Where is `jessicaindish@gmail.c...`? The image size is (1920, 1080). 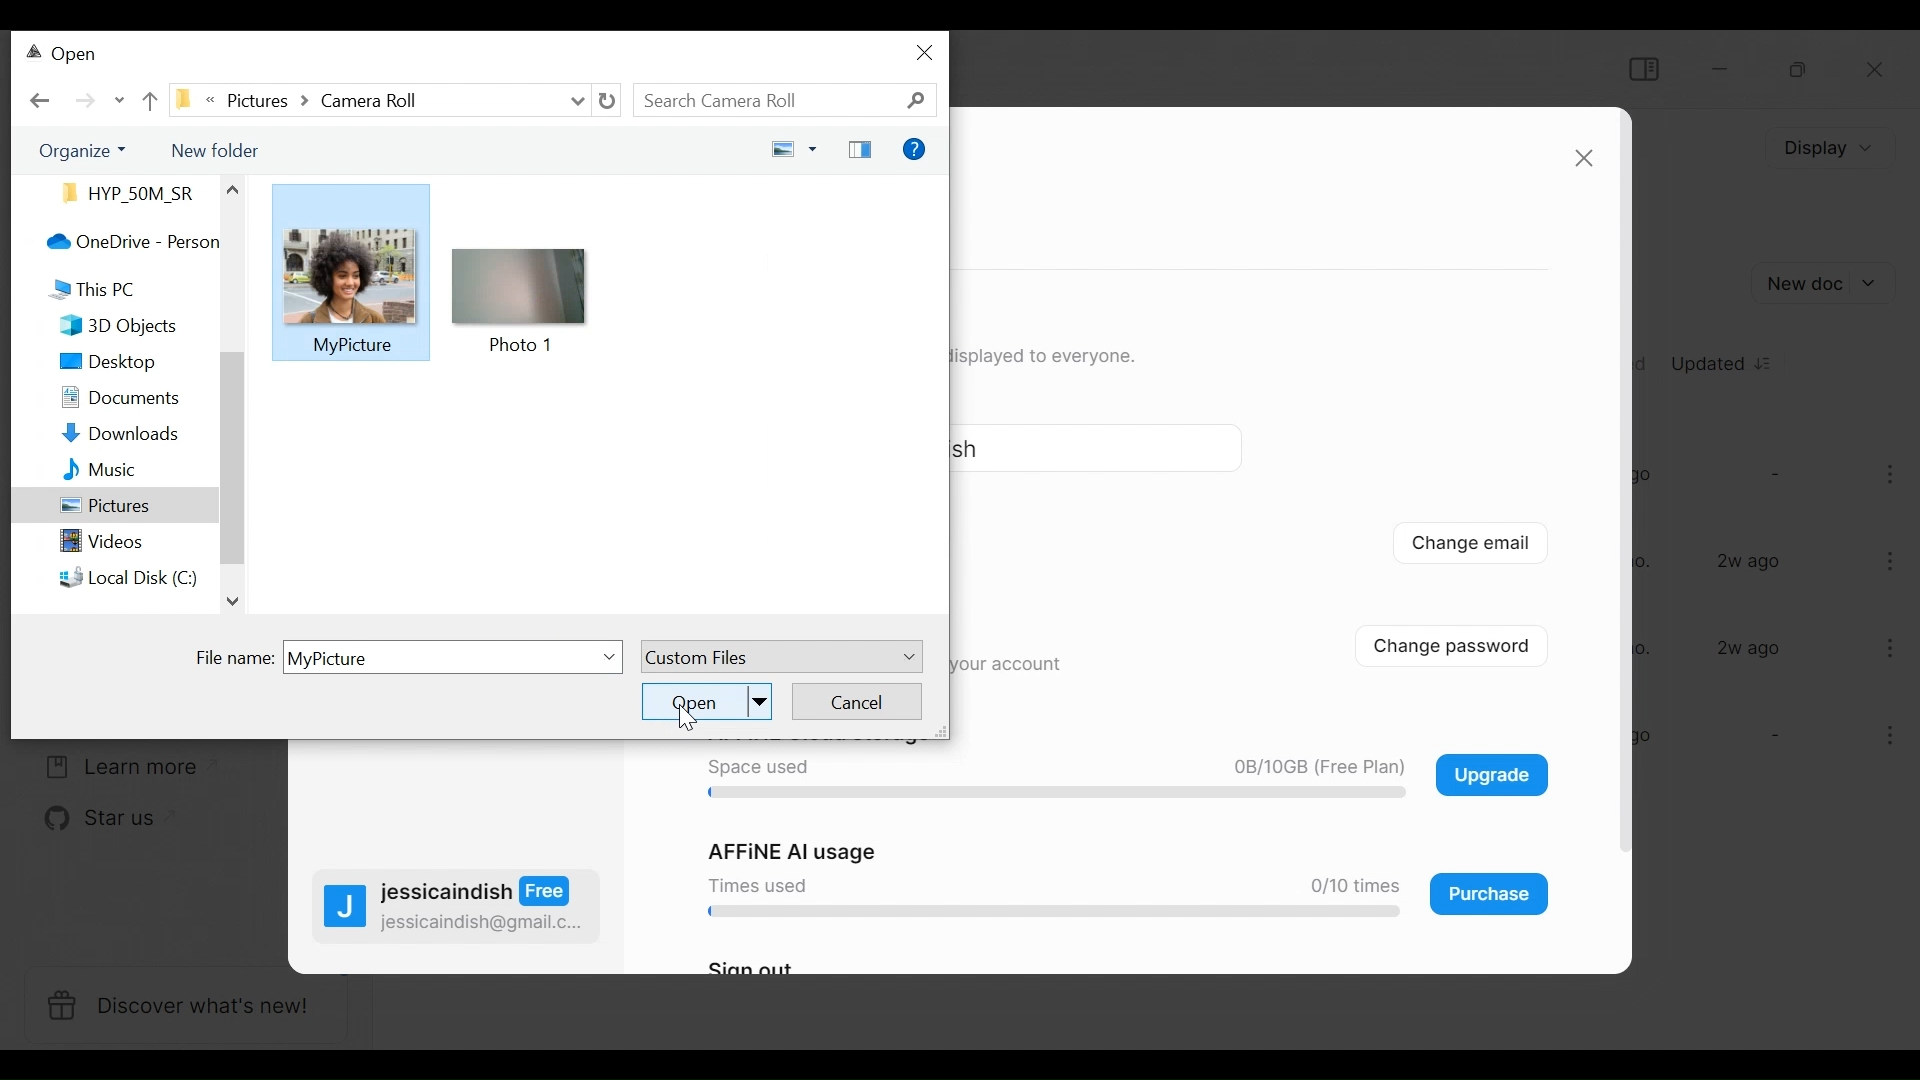 jessicaindish@gmail.c... is located at coordinates (483, 923).